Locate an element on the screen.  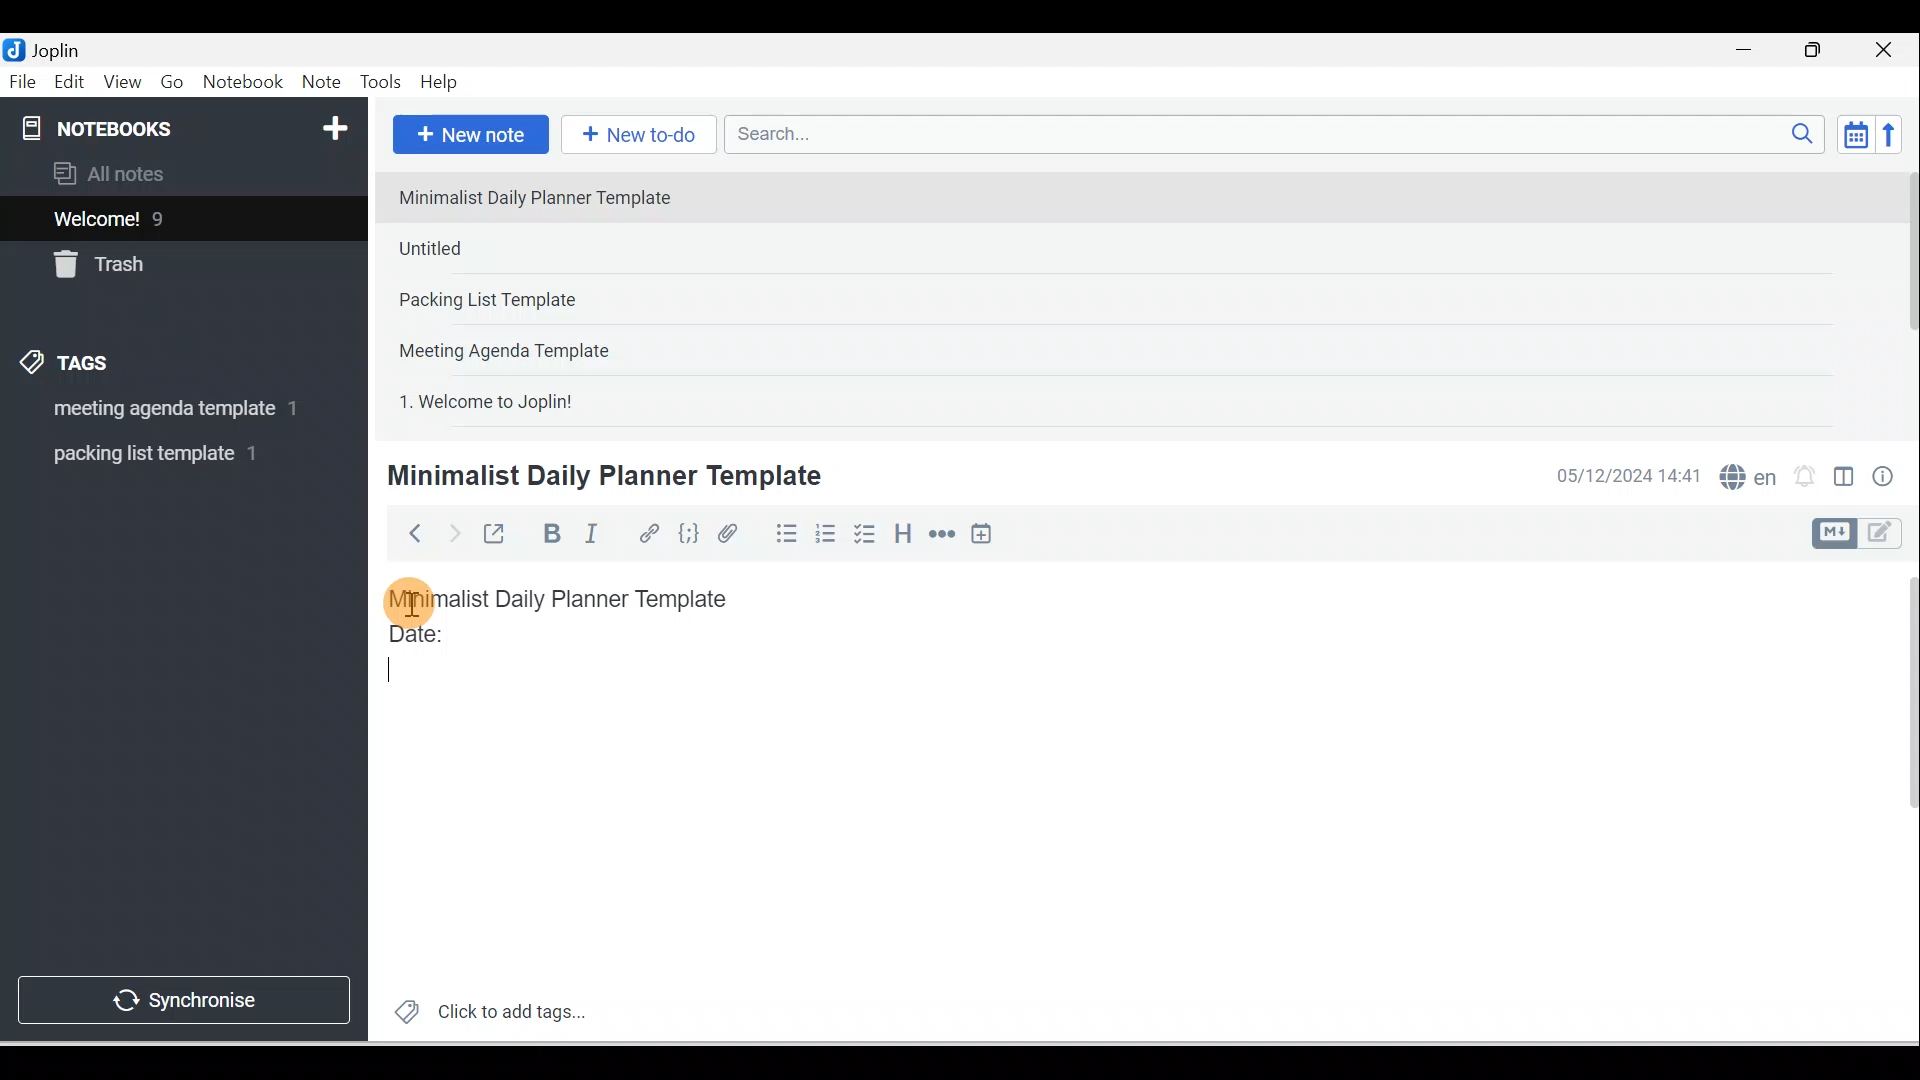
Notes is located at coordinates (169, 214).